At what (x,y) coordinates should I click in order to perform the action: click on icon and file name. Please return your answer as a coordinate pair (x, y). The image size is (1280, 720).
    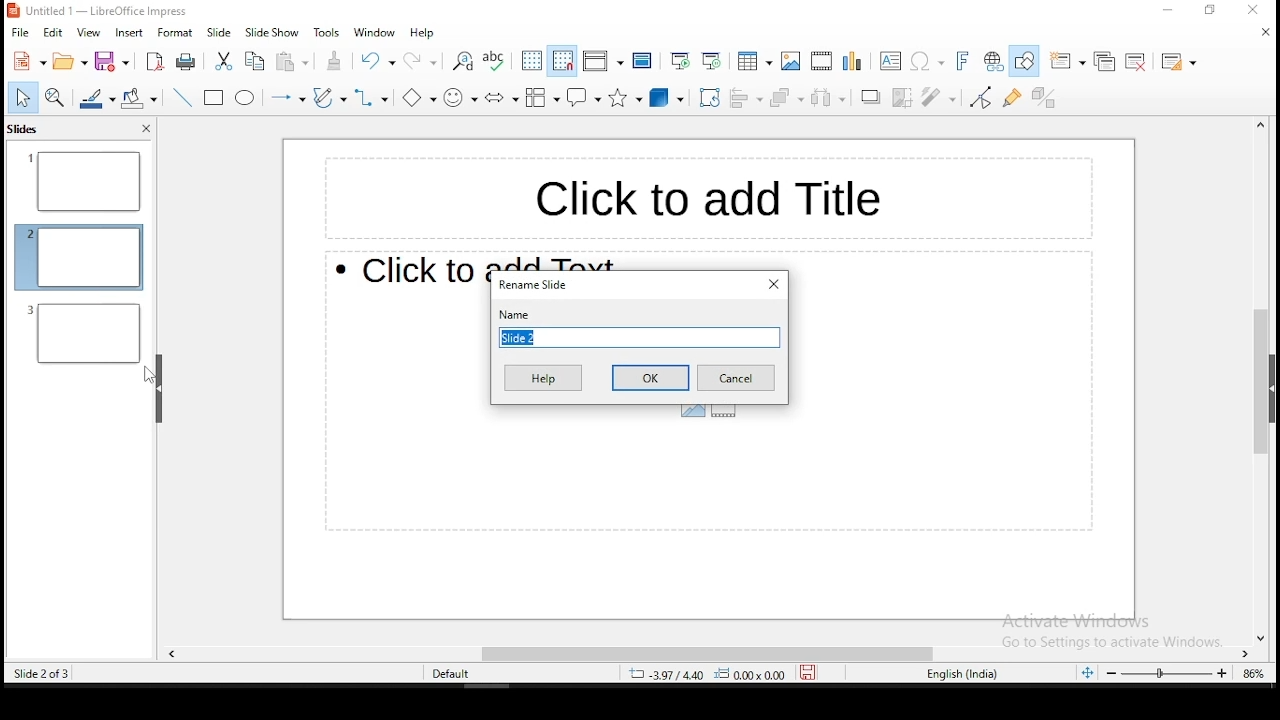
    Looking at the image, I should click on (97, 12).